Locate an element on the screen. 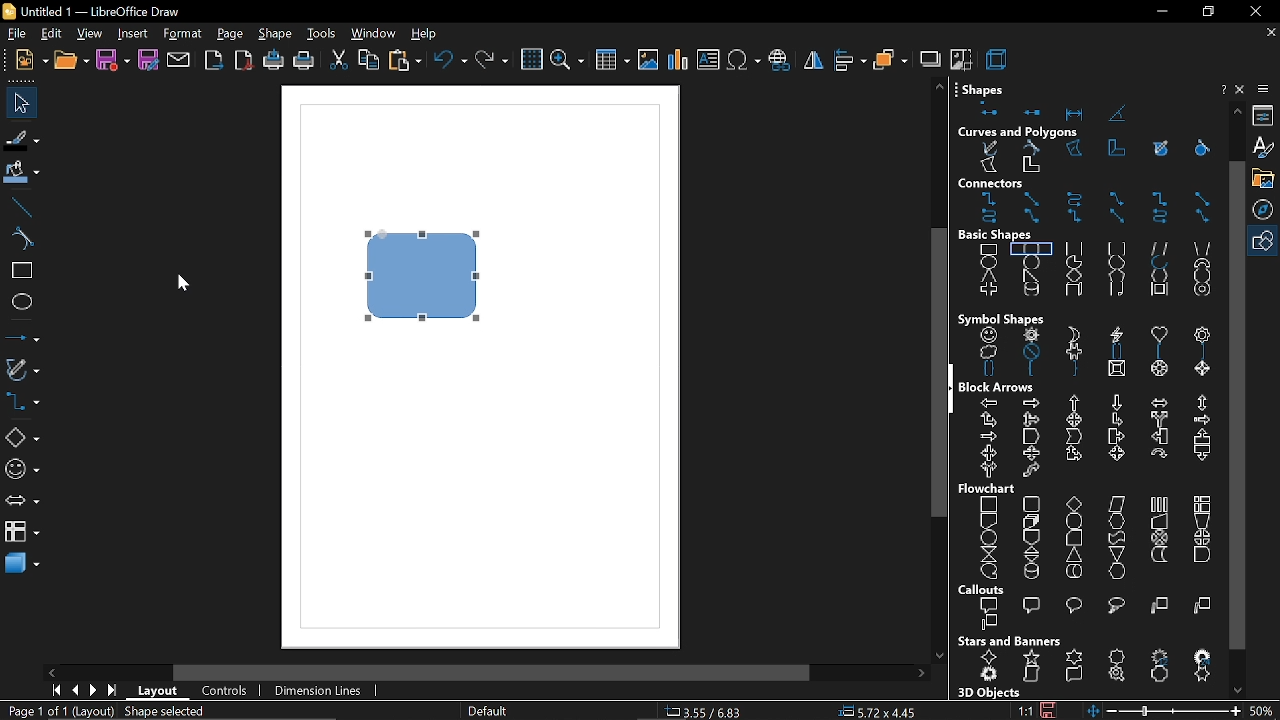  rouded rectangle added is located at coordinates (422, 275).